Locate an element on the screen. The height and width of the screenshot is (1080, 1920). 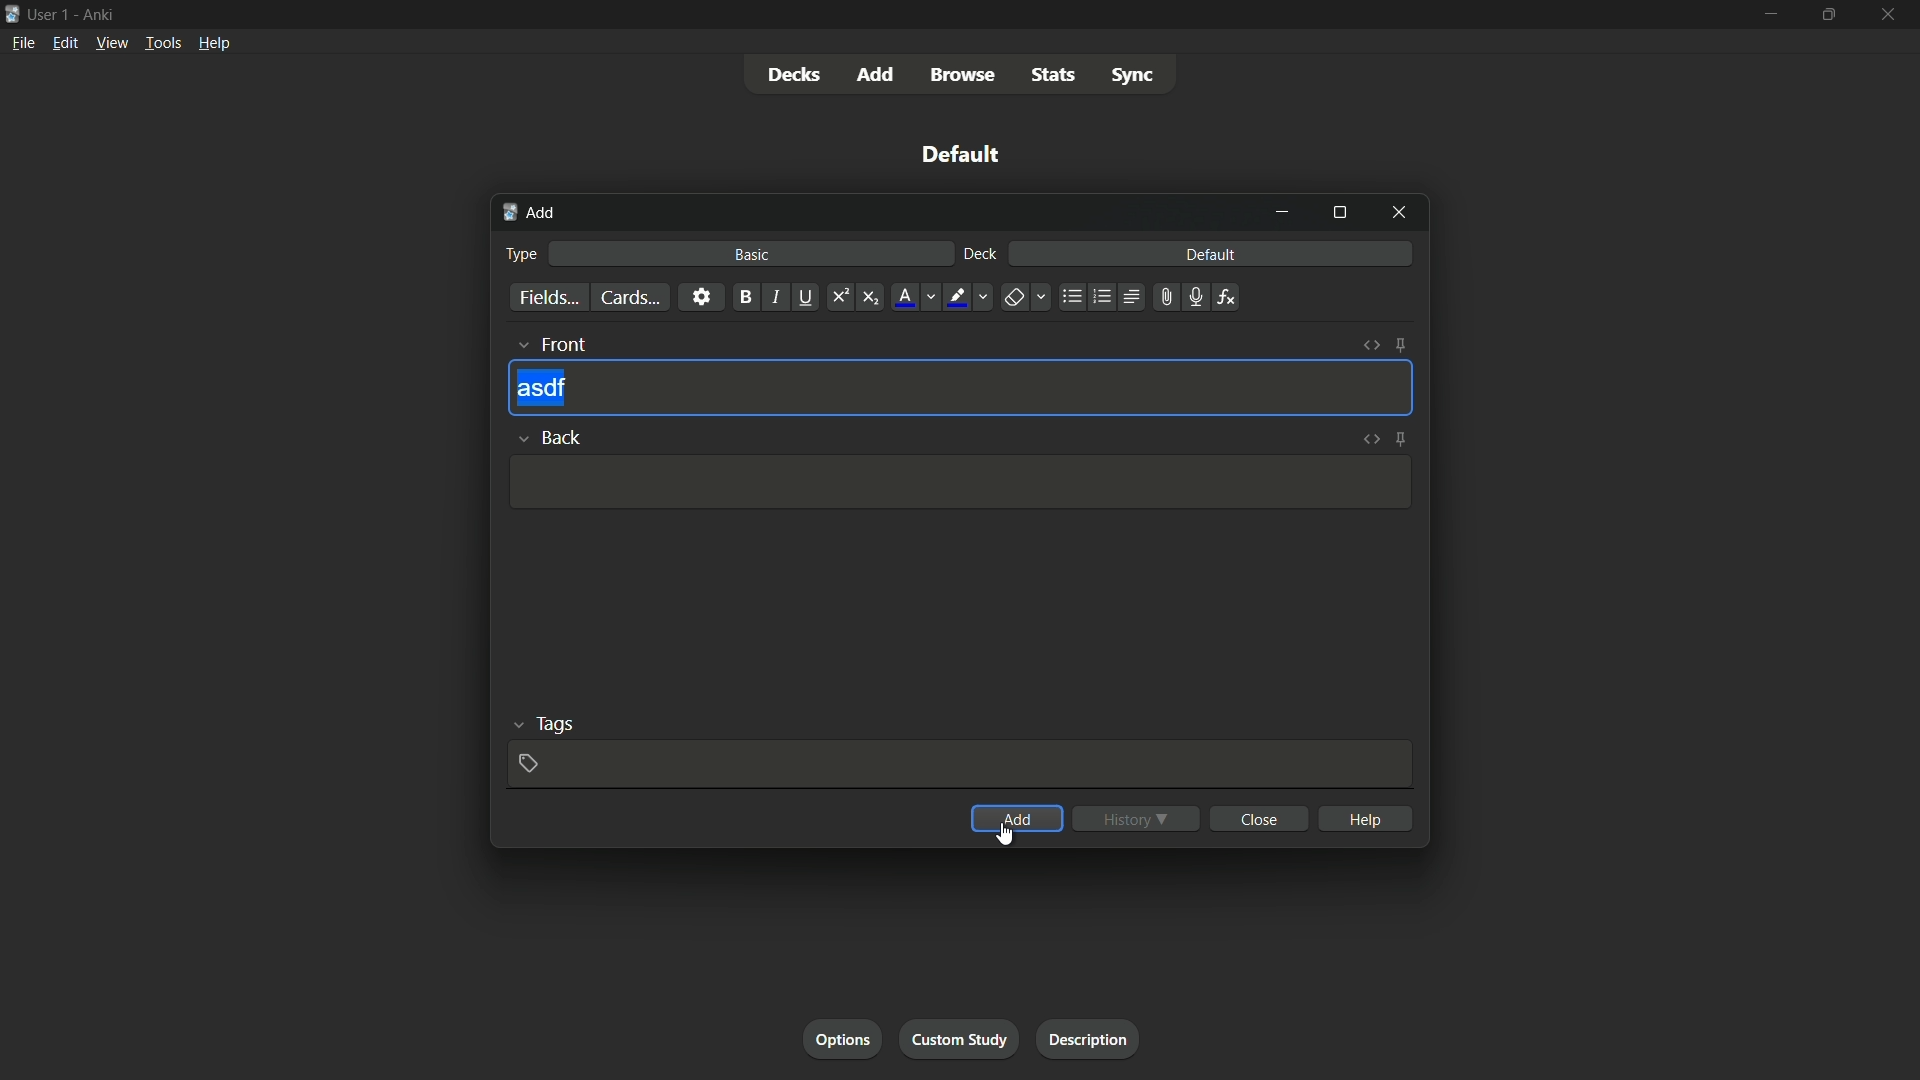
maximize is located at coordinates (1827, 13).